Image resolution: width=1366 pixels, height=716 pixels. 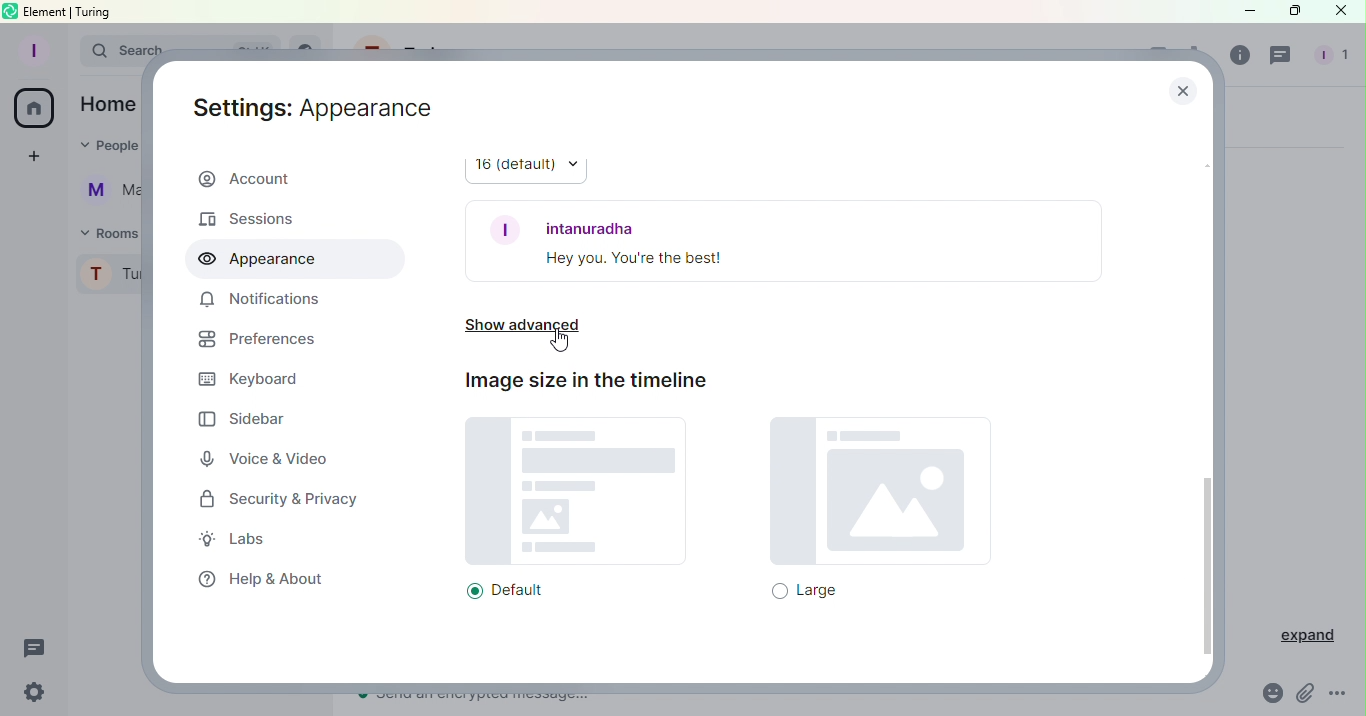 What do you see at coordinates (113, 233) in the screenshot?
I see `Rooms` at bounding box center [113, 233].